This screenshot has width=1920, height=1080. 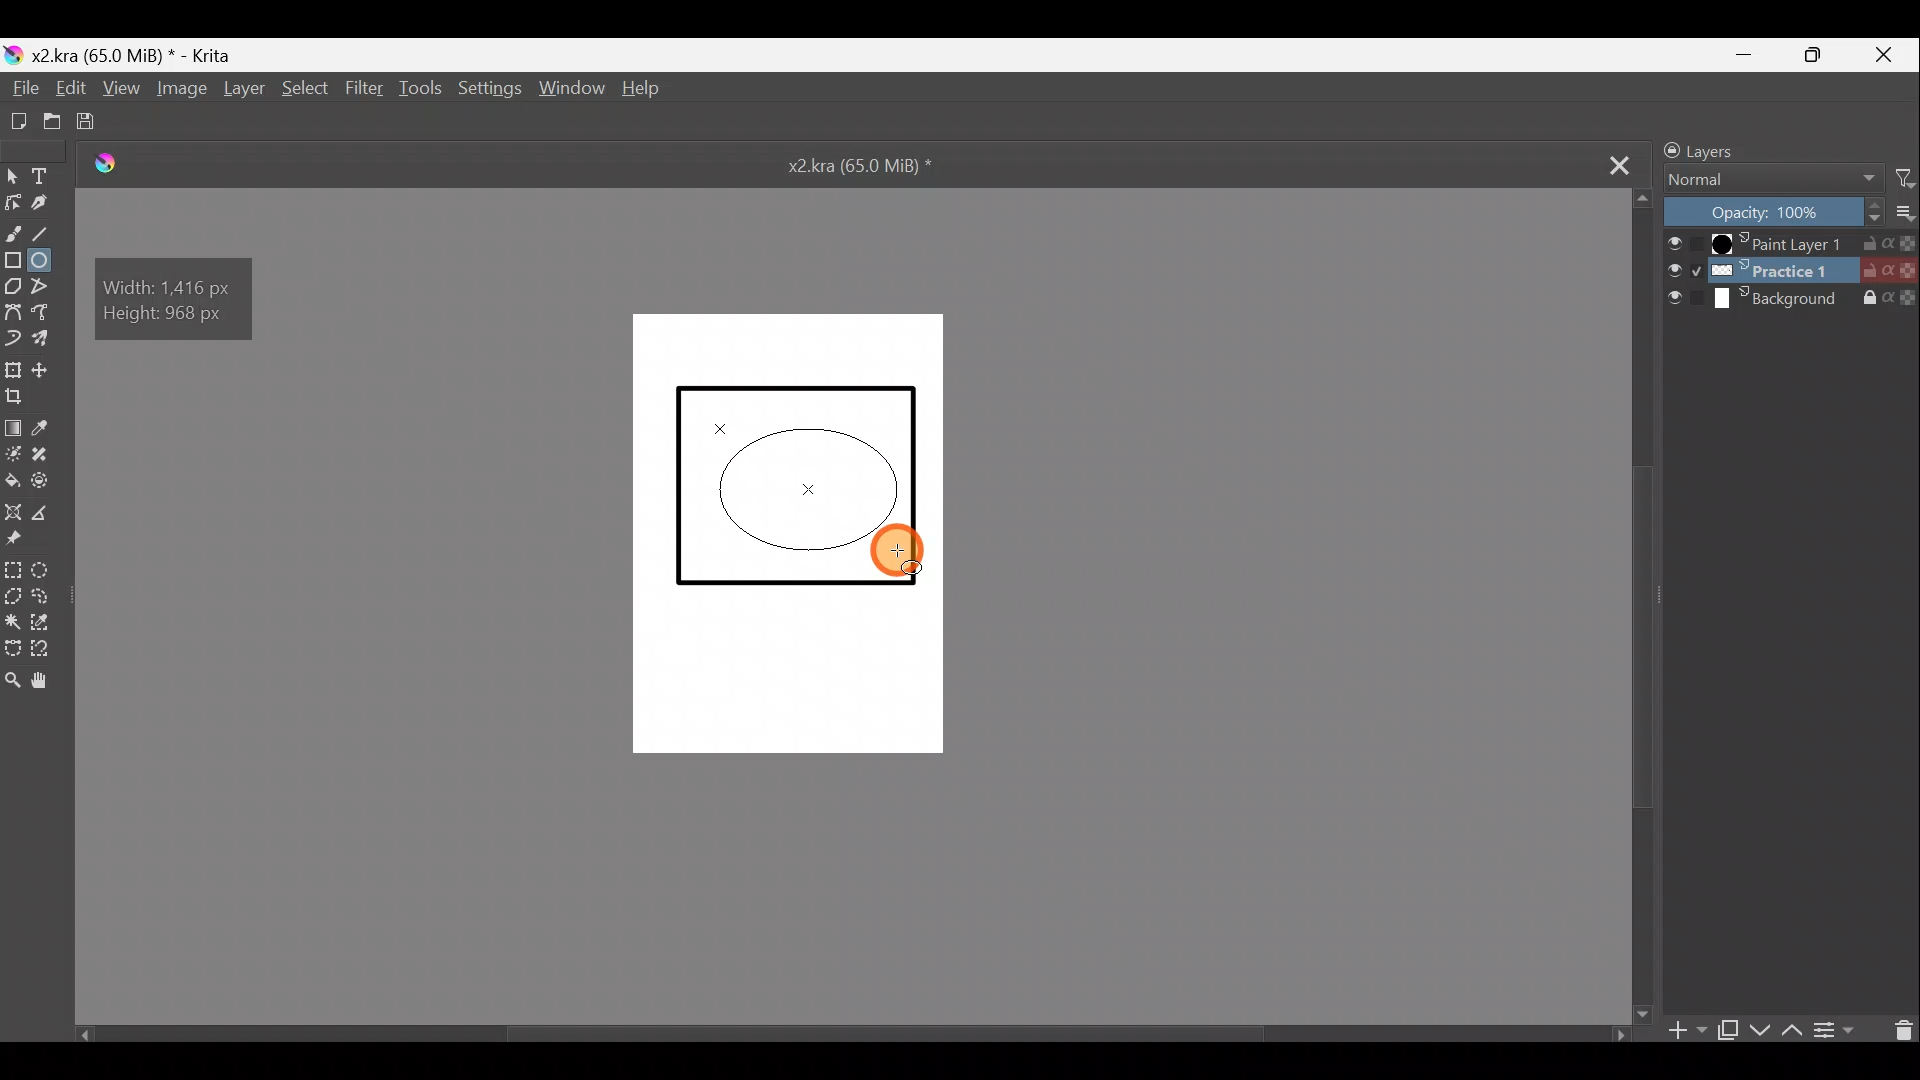 I want to click on Ellipse tool, so click(x=47, y=262).